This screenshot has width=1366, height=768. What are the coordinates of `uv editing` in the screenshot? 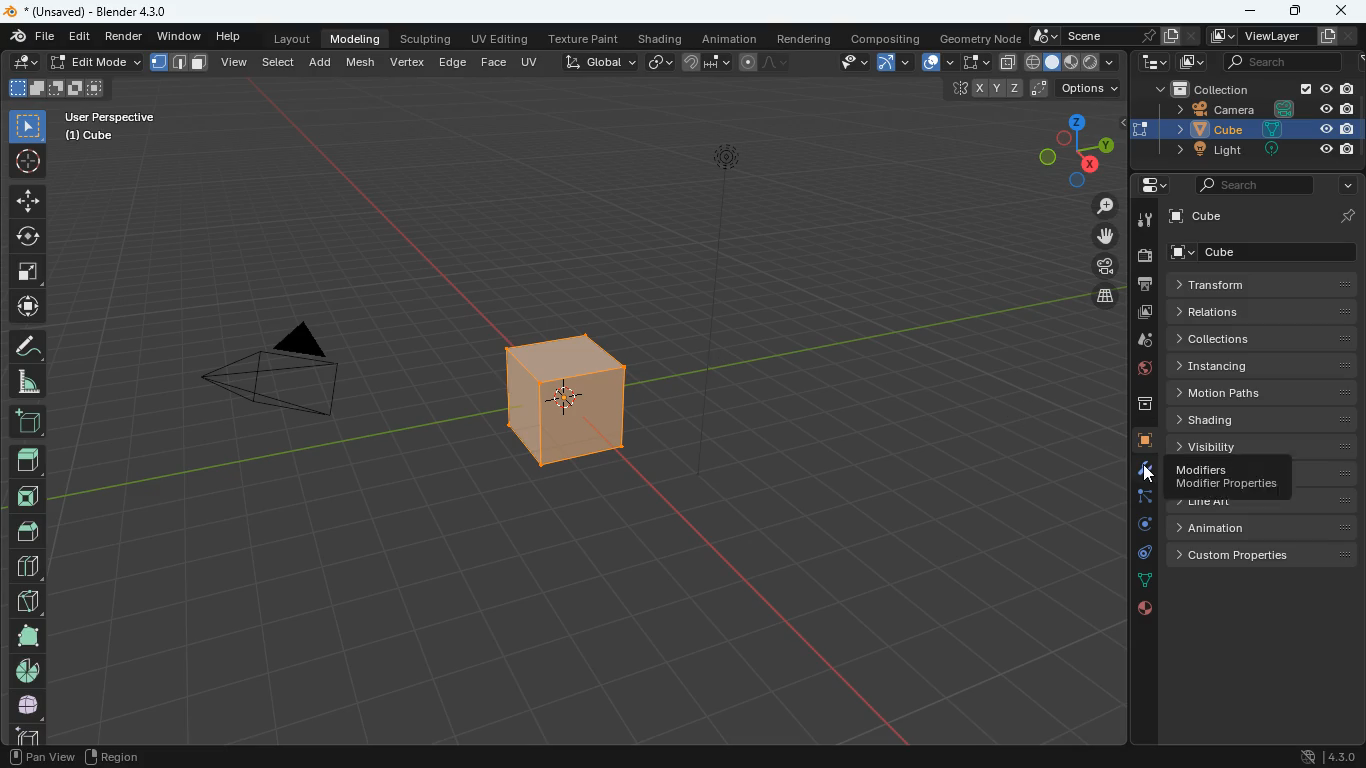 It's located at (500, 38).